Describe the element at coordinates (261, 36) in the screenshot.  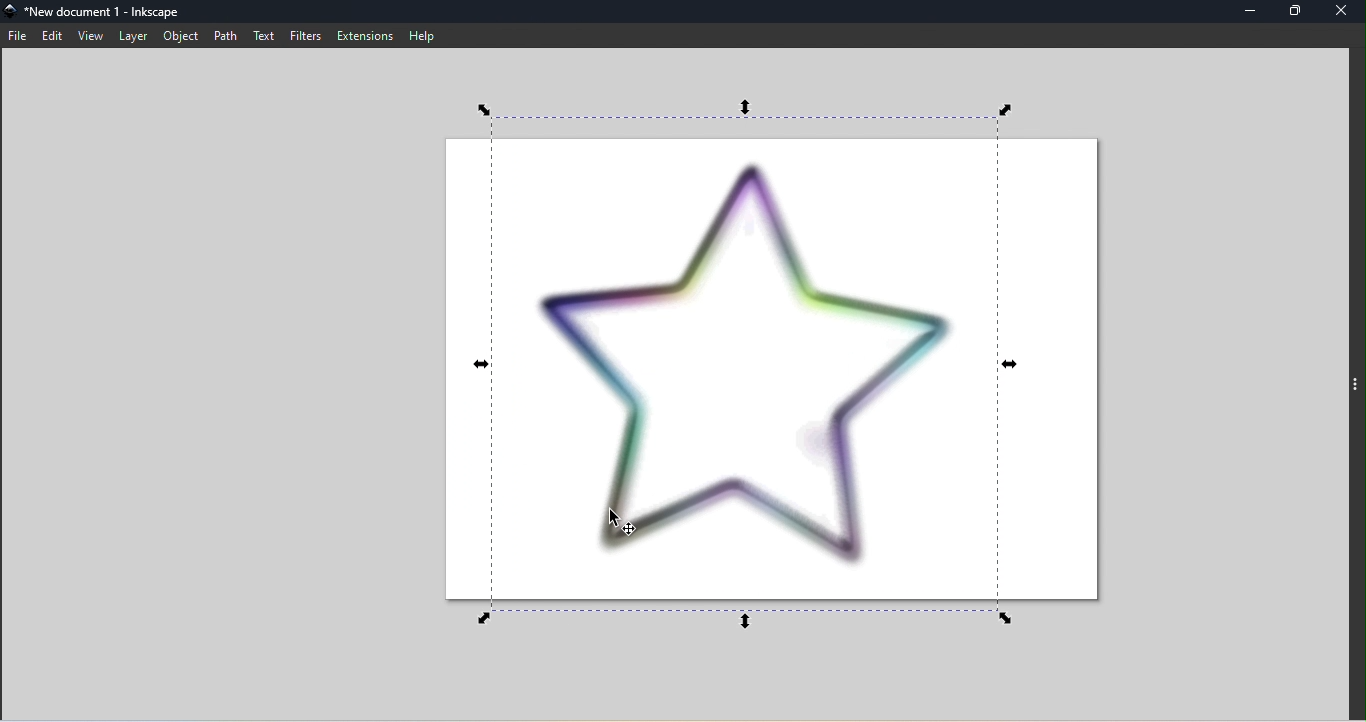
I see `Text` at that location.